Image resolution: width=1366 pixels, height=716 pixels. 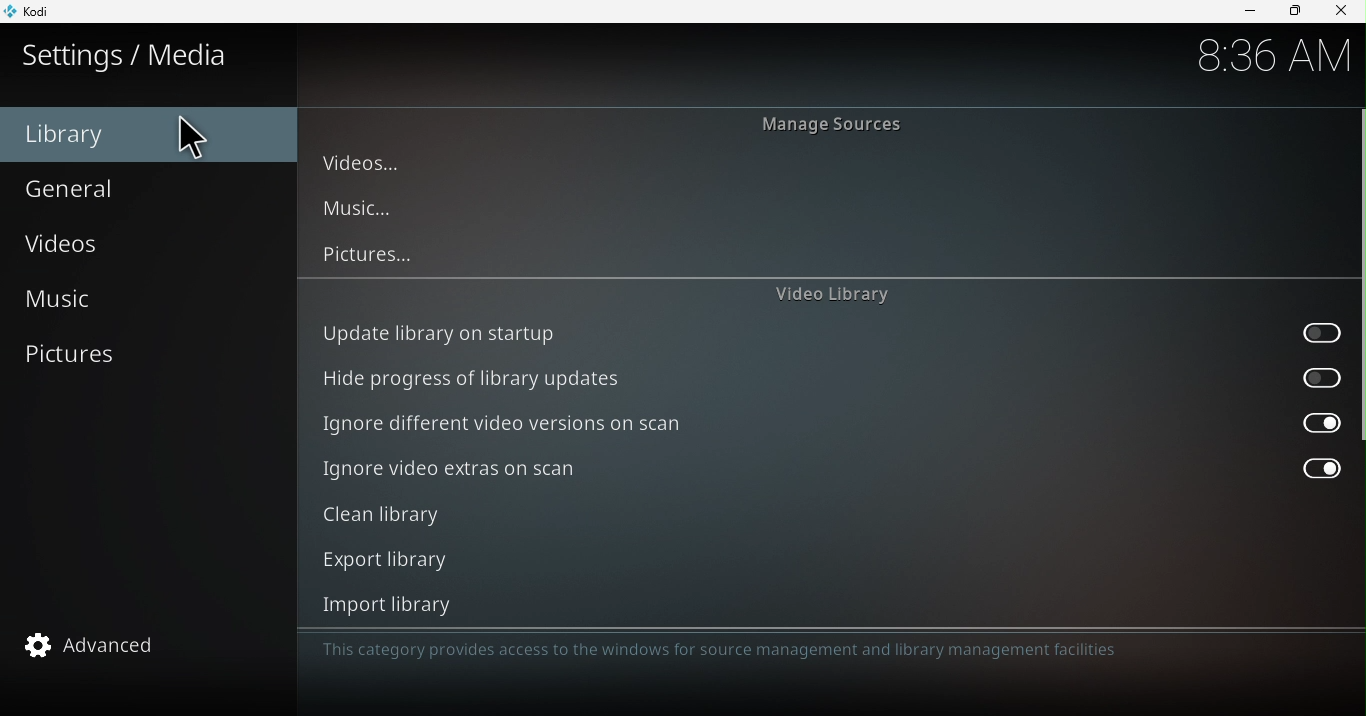 What do you see at coordinates (834, 376) in the screenshot?
I see `Hide progress of library updates` at bounding box center [834, 376].